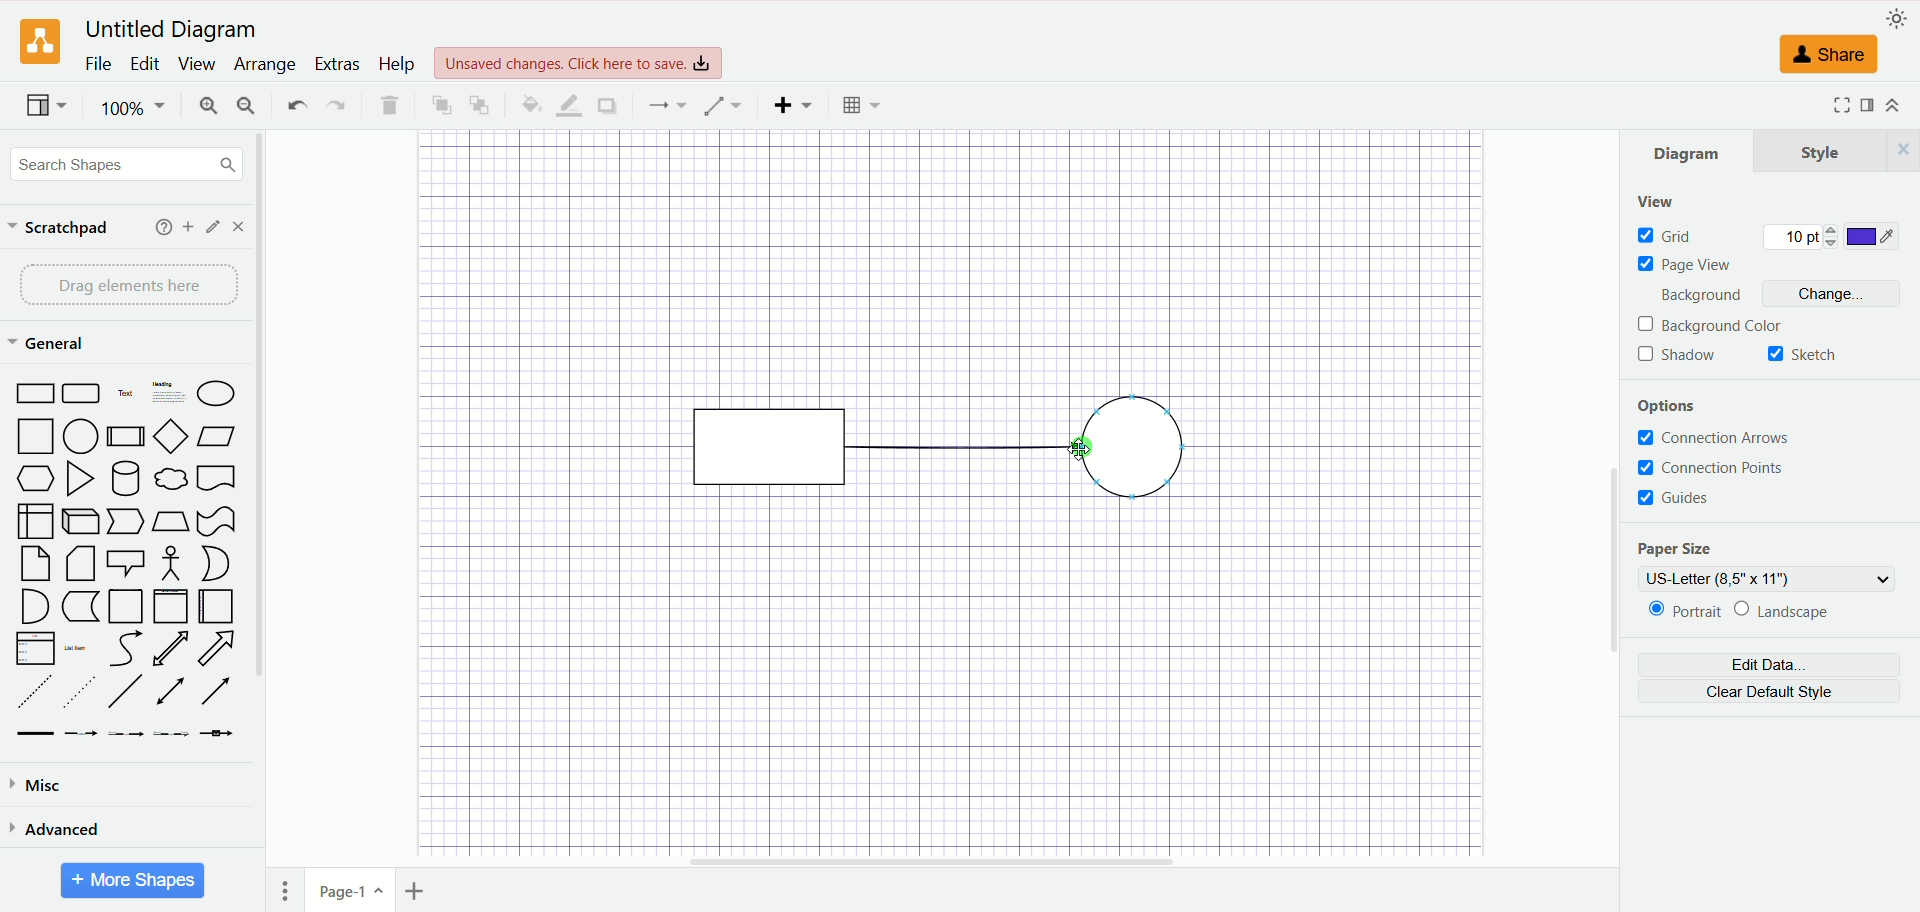  What do you see at coordinates (1688, 152) in the screenshot?
I see `diagram` at bounding box center [1688, 152].